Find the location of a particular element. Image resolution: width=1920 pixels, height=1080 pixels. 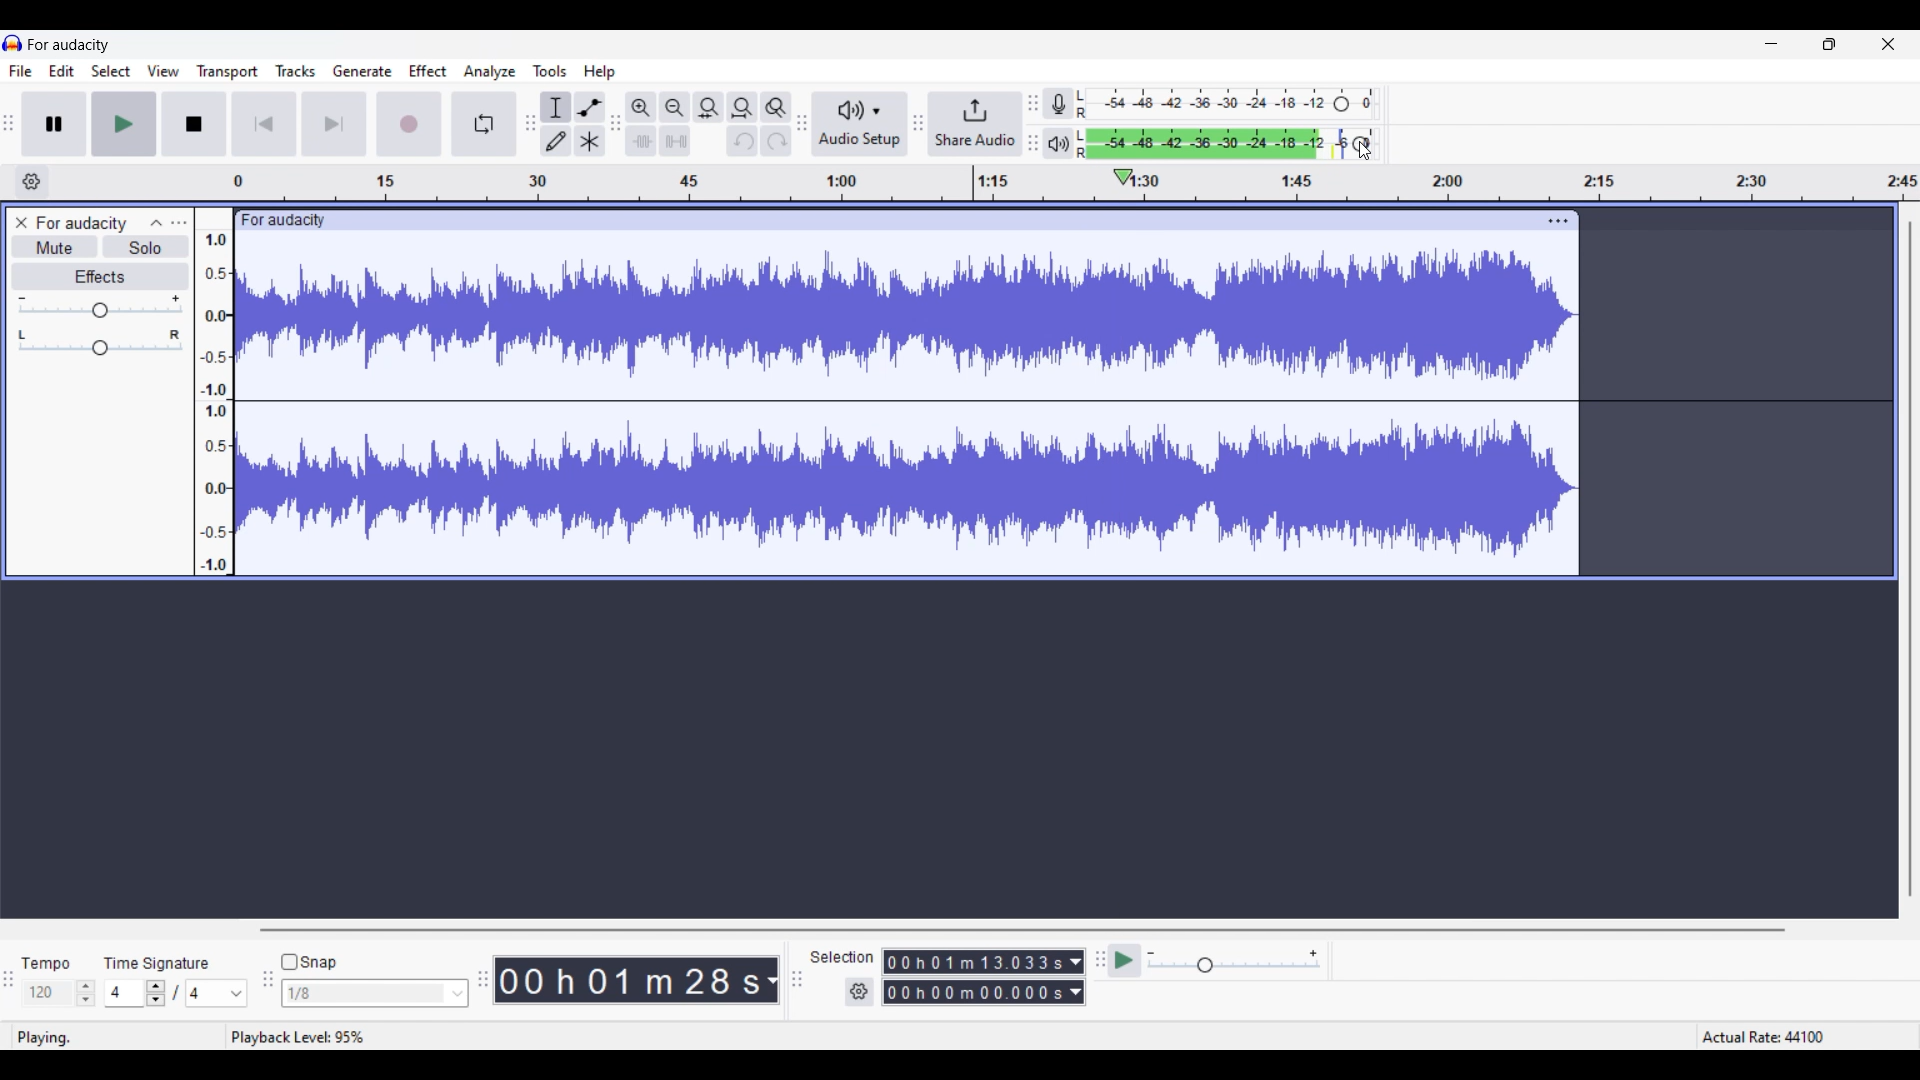

Track name is located at coordinates (82, 224).